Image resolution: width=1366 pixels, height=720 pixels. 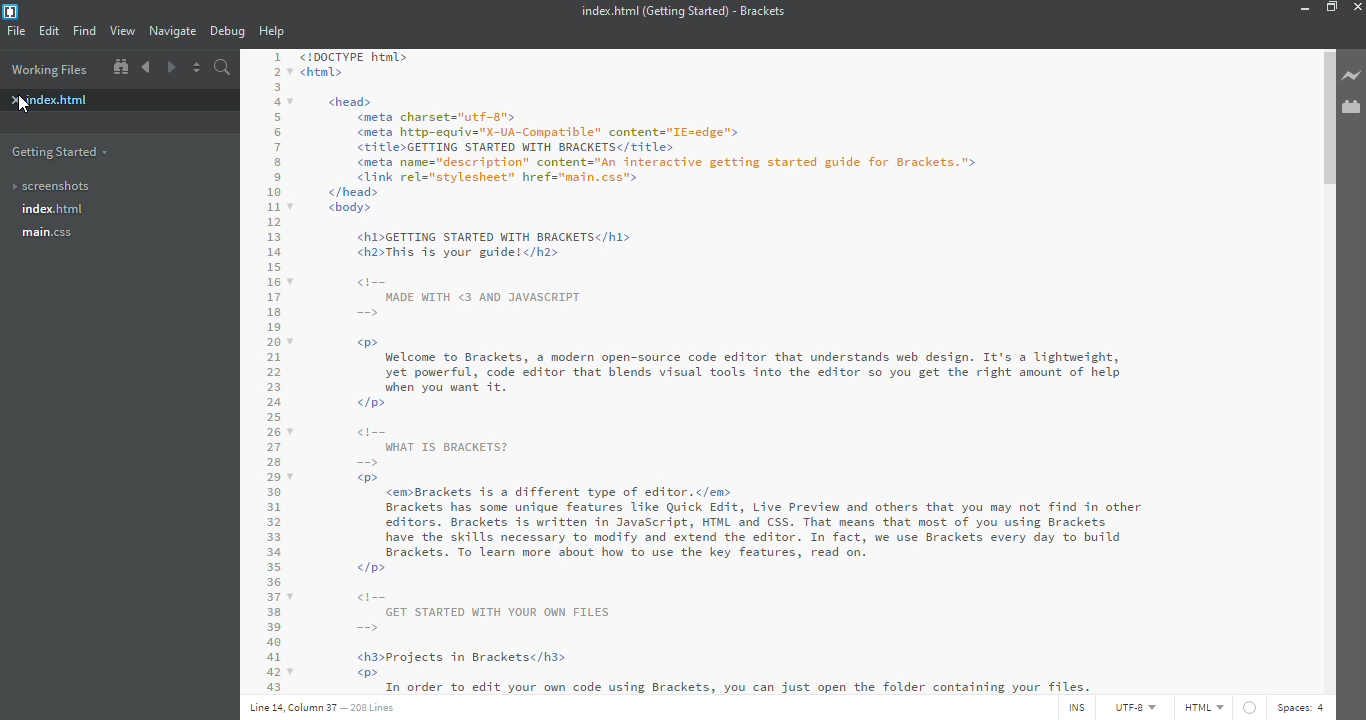 What do you see at coordinates (26, 105) in the screenshot?
I see `cursor` at bounding box center [26, 105].